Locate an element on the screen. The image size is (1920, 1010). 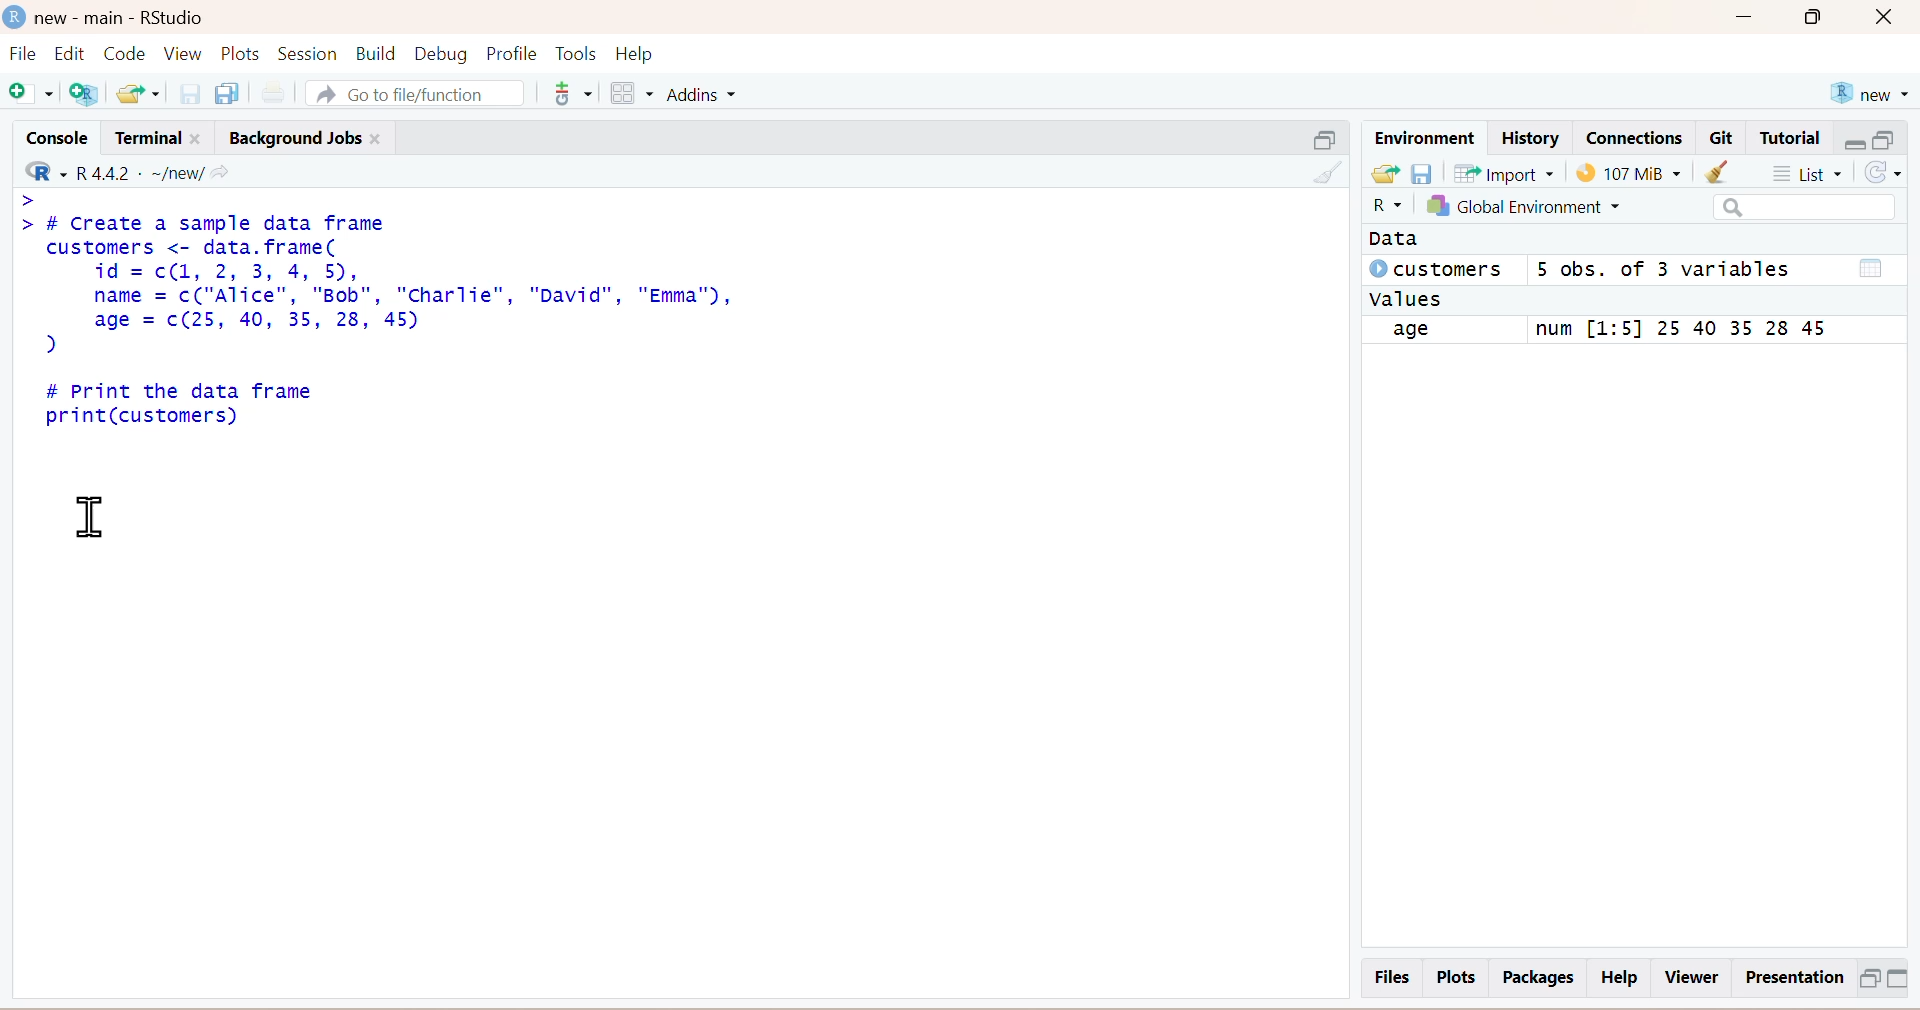
Terminal is located at coordinates (155, 135).